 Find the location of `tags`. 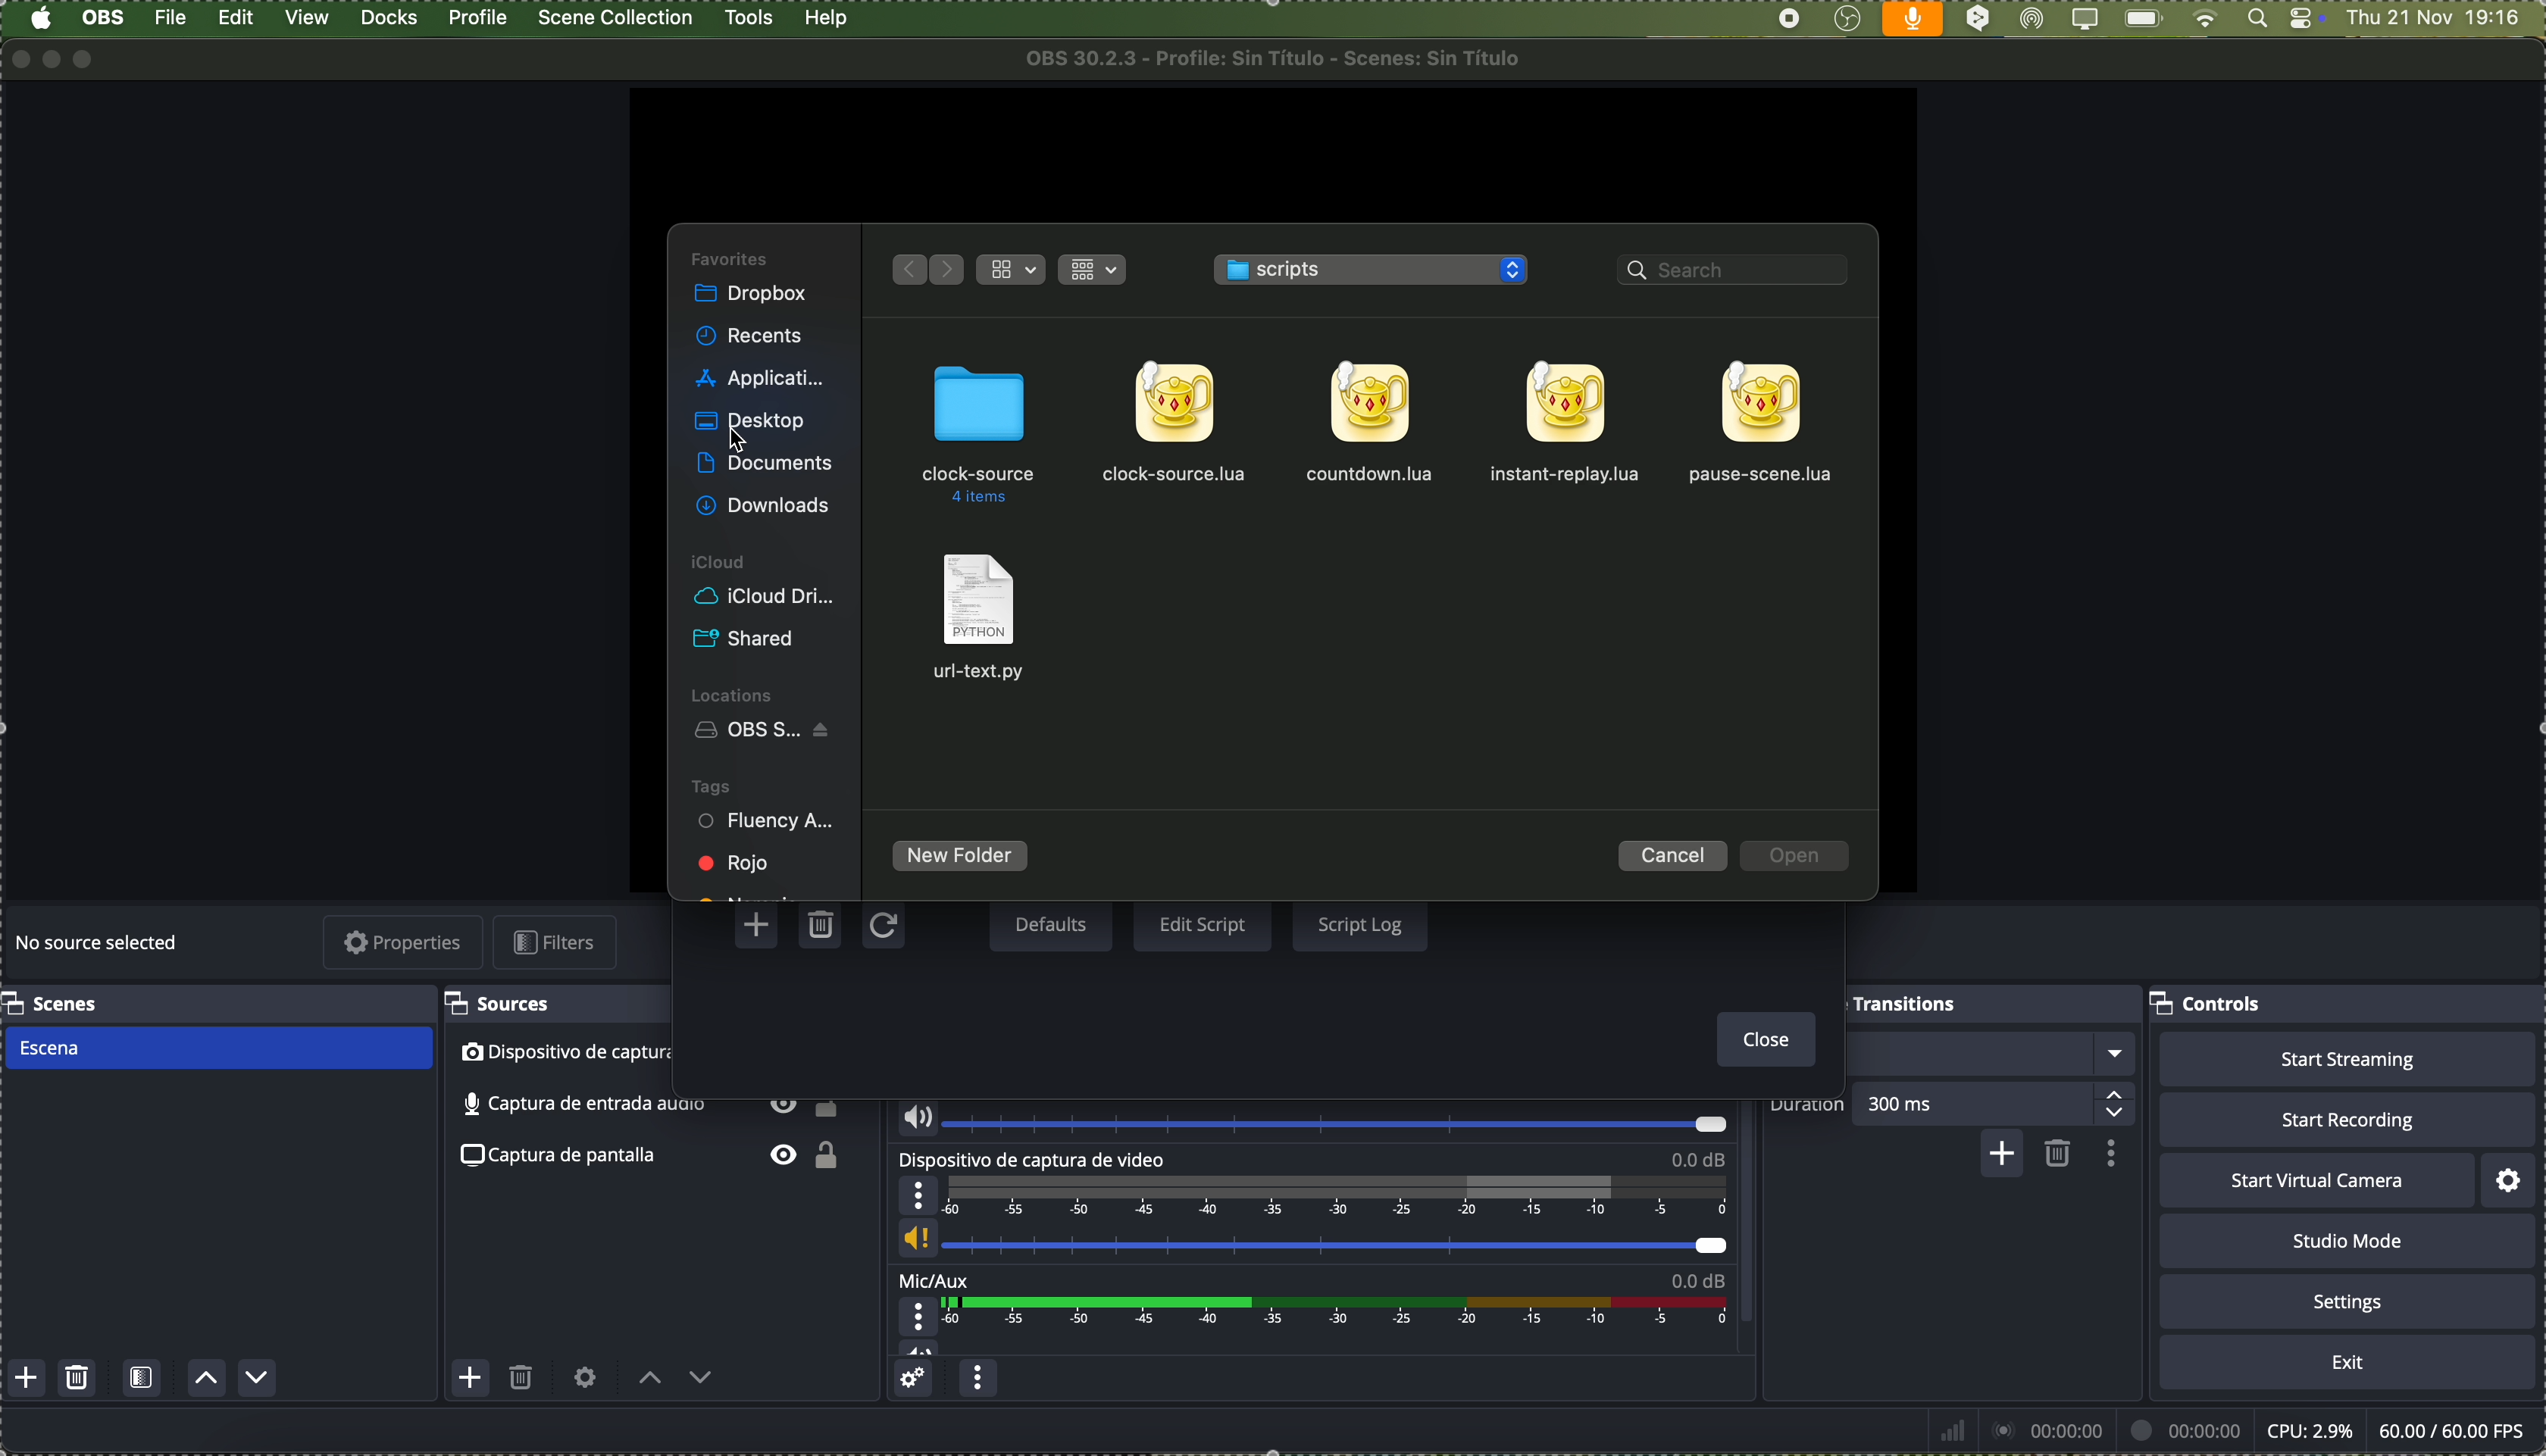

tags is located at coordinates (711, 785).